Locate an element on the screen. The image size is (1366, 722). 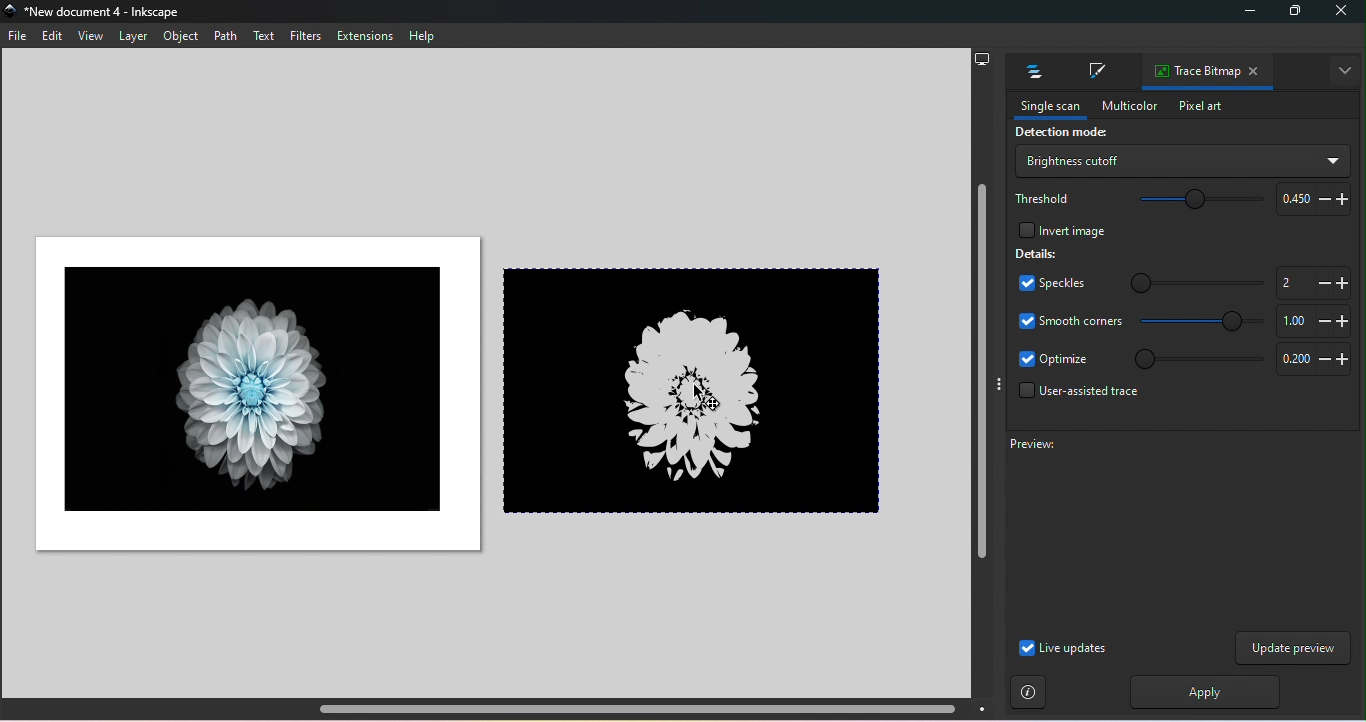
Update preview is located at coordinates (1293, 648).